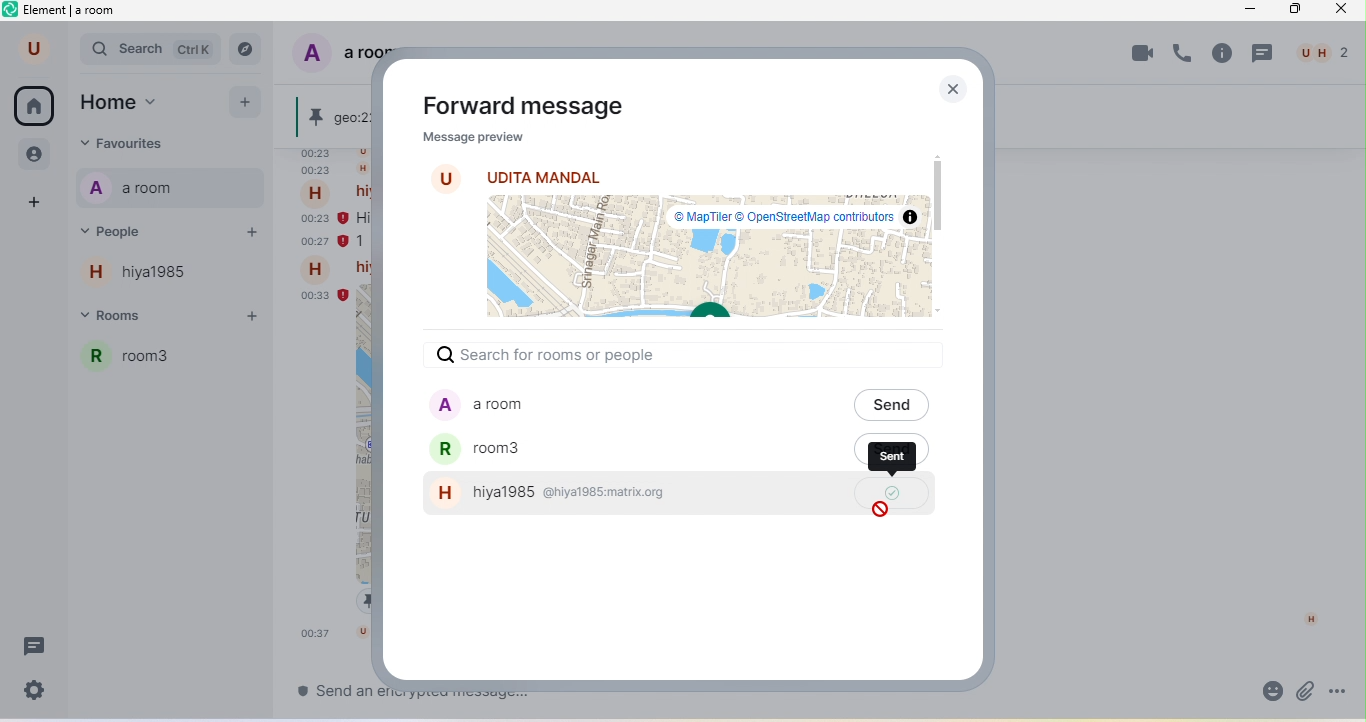  What do you see at coordinates (138, 230) in the screenshot?
I see `people` at bounding box center [138, 230].